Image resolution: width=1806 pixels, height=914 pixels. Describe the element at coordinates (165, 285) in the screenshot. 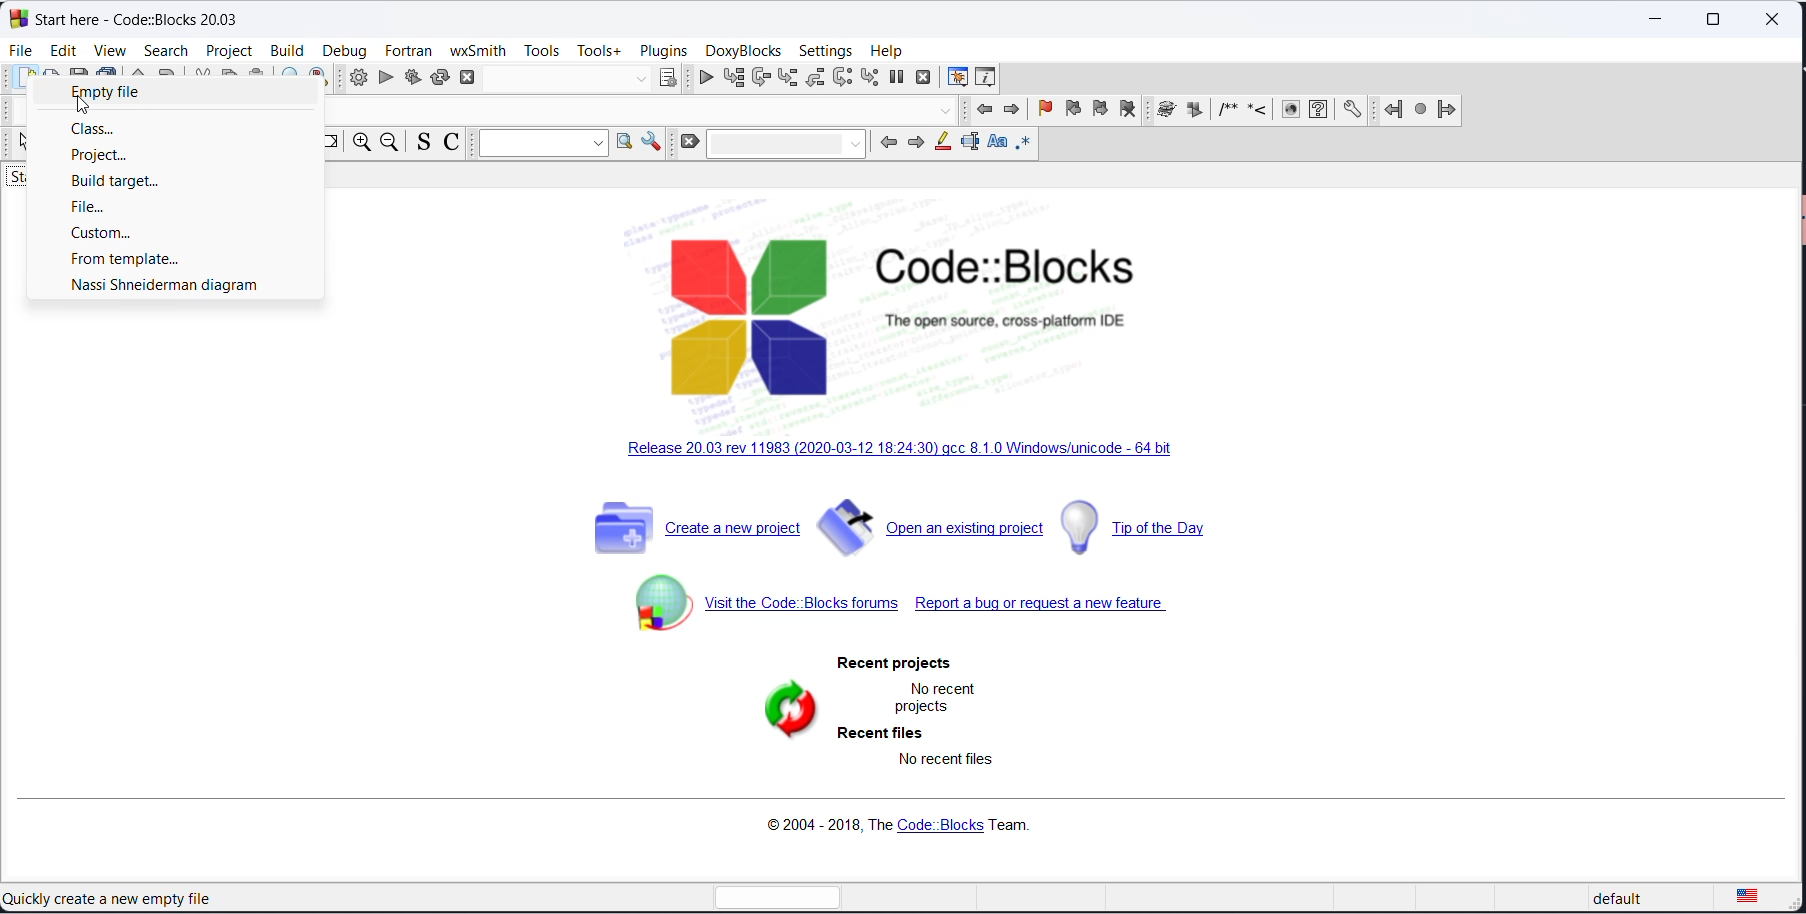

I see `nassi shneiderman diagram` at that location.